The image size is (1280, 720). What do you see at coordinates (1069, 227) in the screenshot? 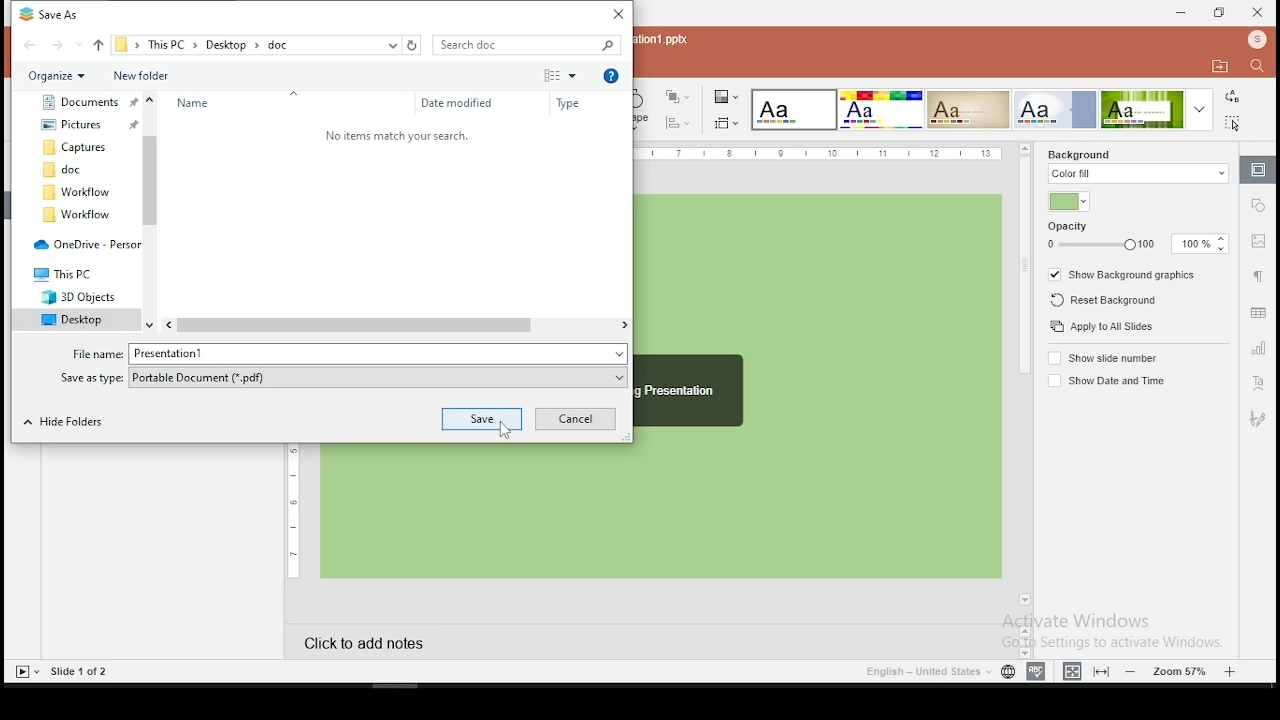
I see `opacity` at bounding box center [1069, 227].